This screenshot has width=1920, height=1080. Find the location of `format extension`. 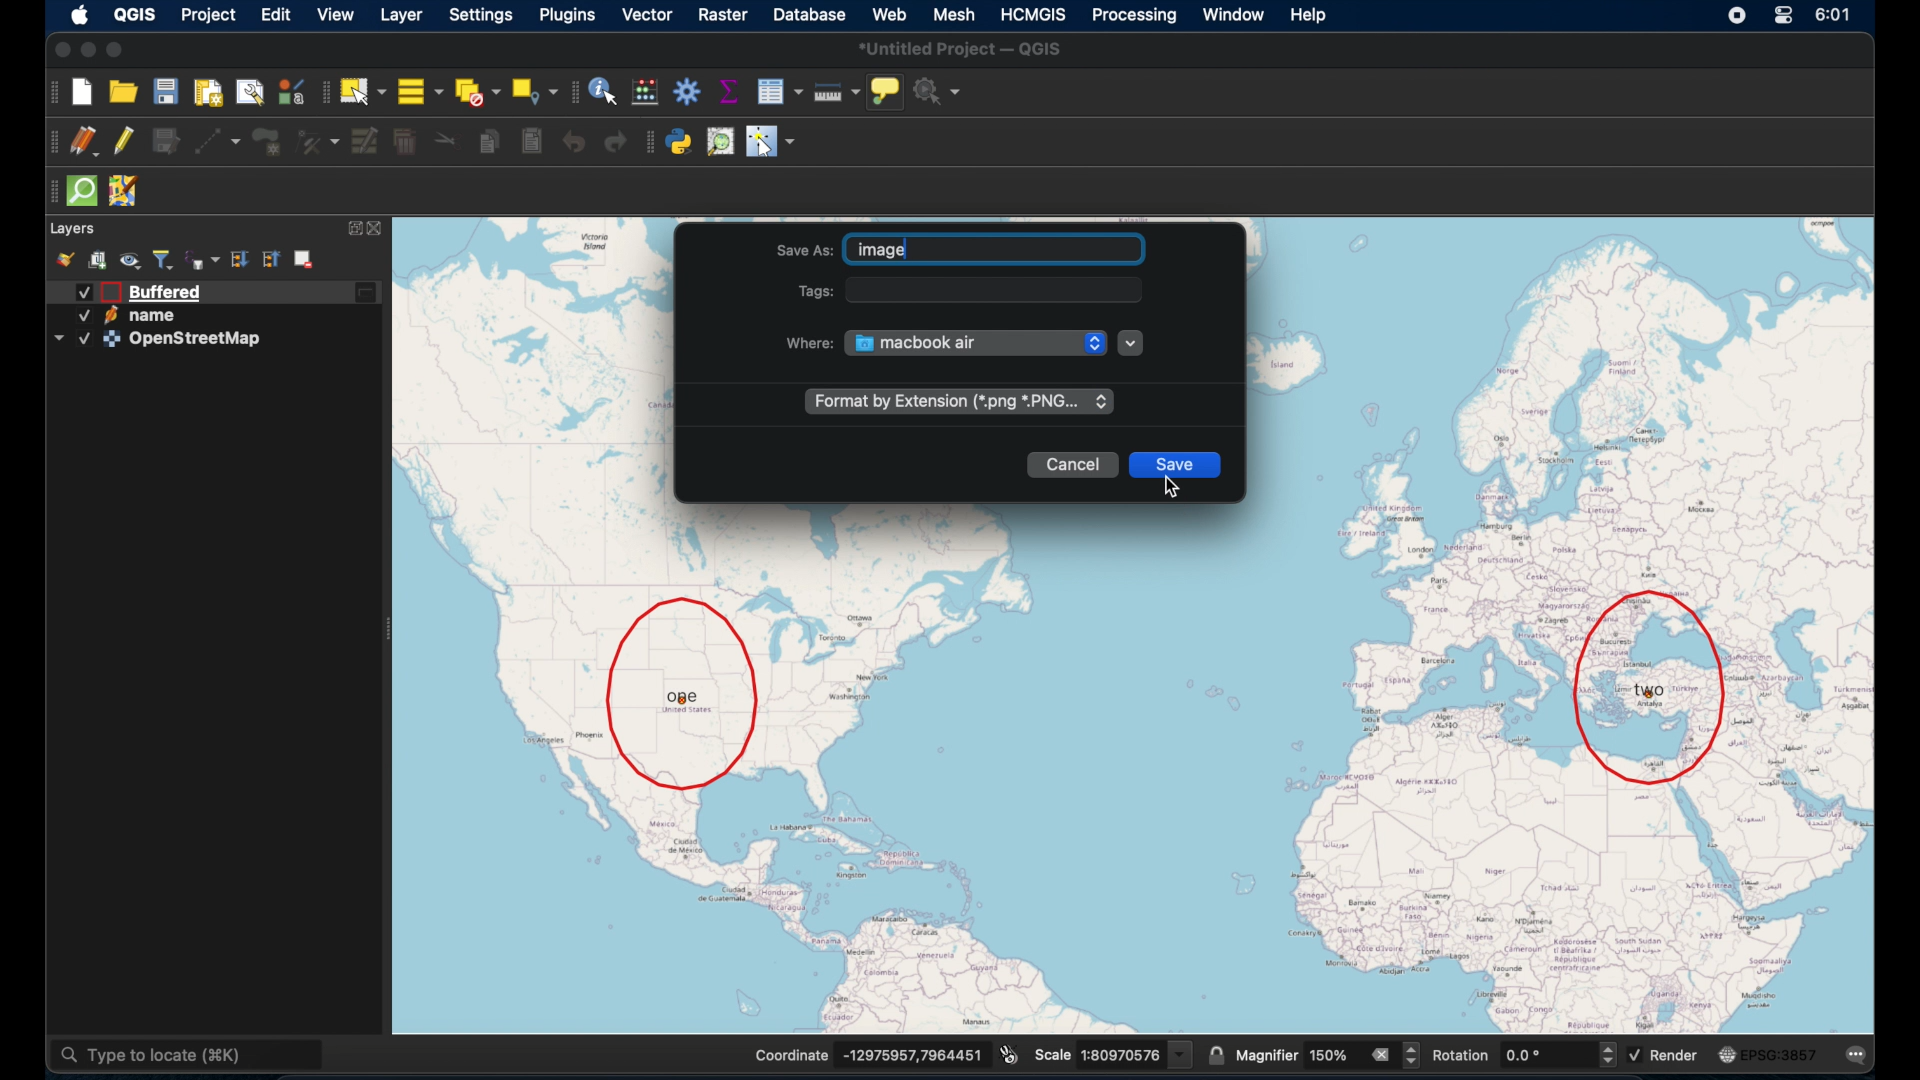

format extension is located at coordinates (957, 402).